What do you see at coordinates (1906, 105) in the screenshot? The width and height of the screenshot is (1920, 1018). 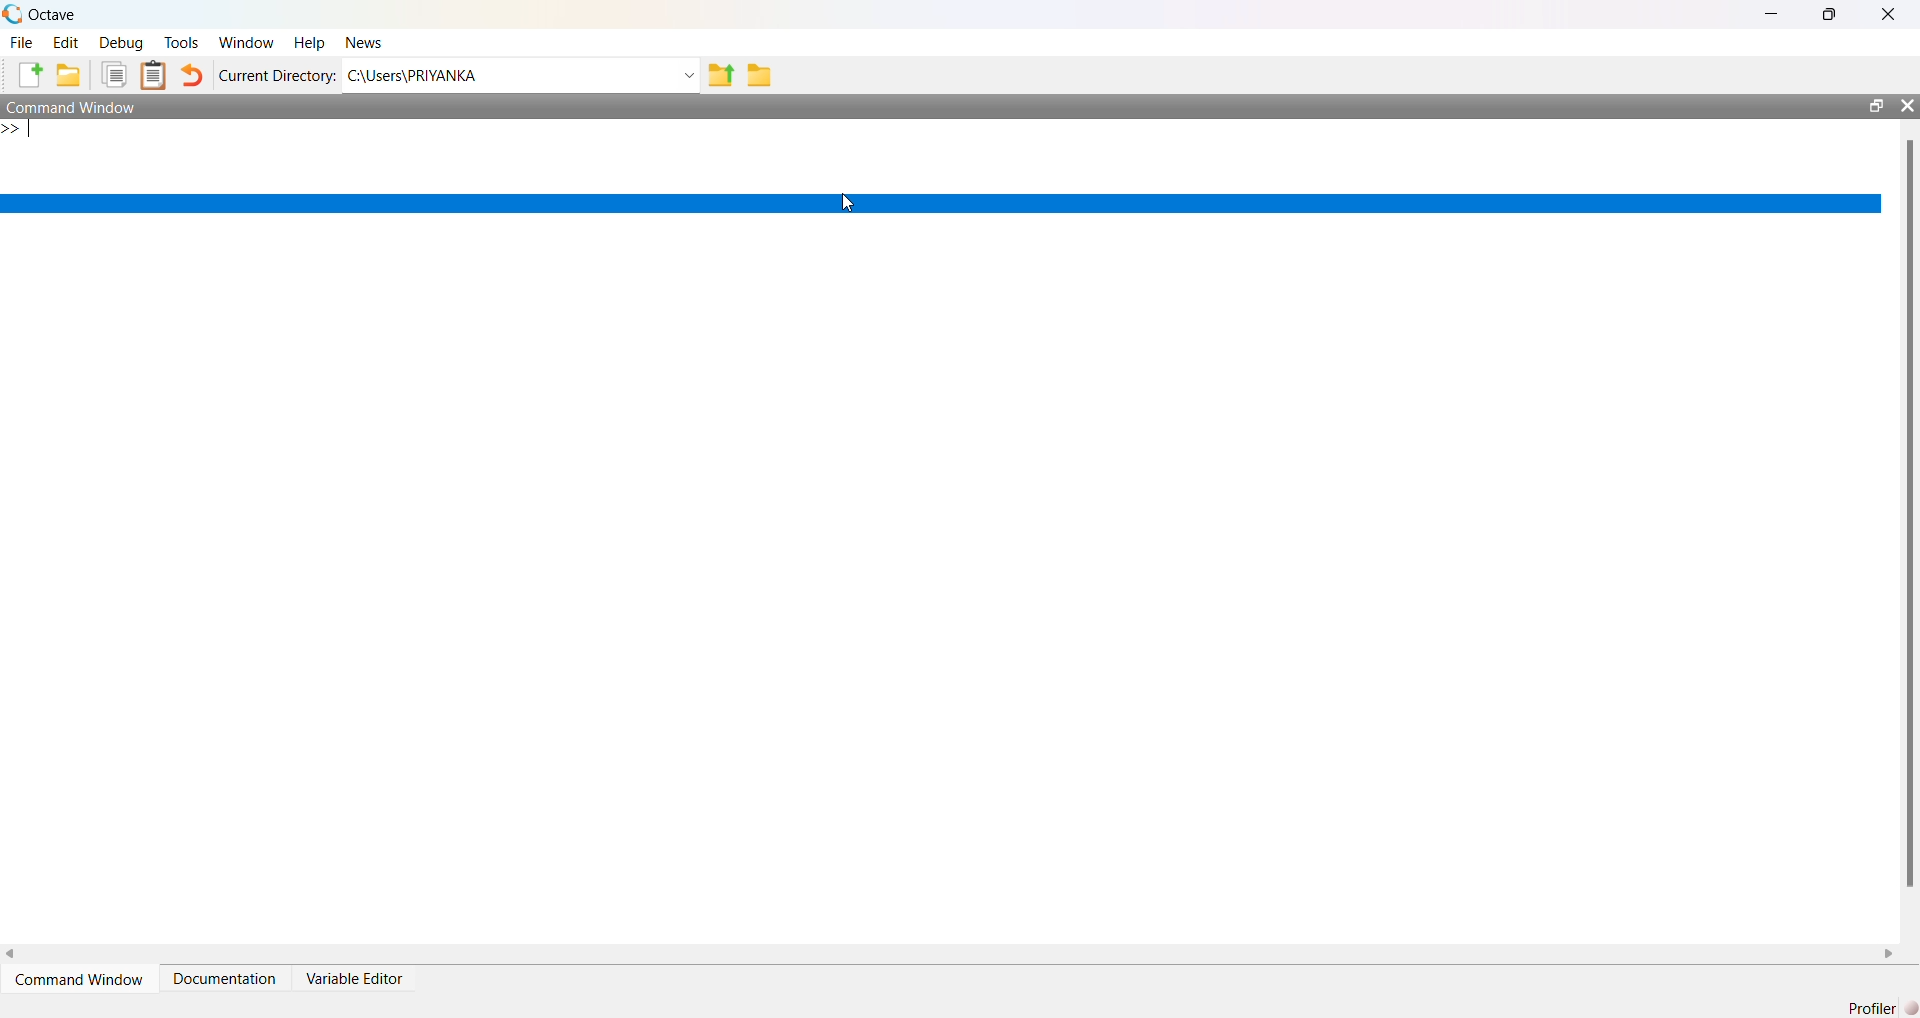 I see `close` at bounding box center [1906, 105].